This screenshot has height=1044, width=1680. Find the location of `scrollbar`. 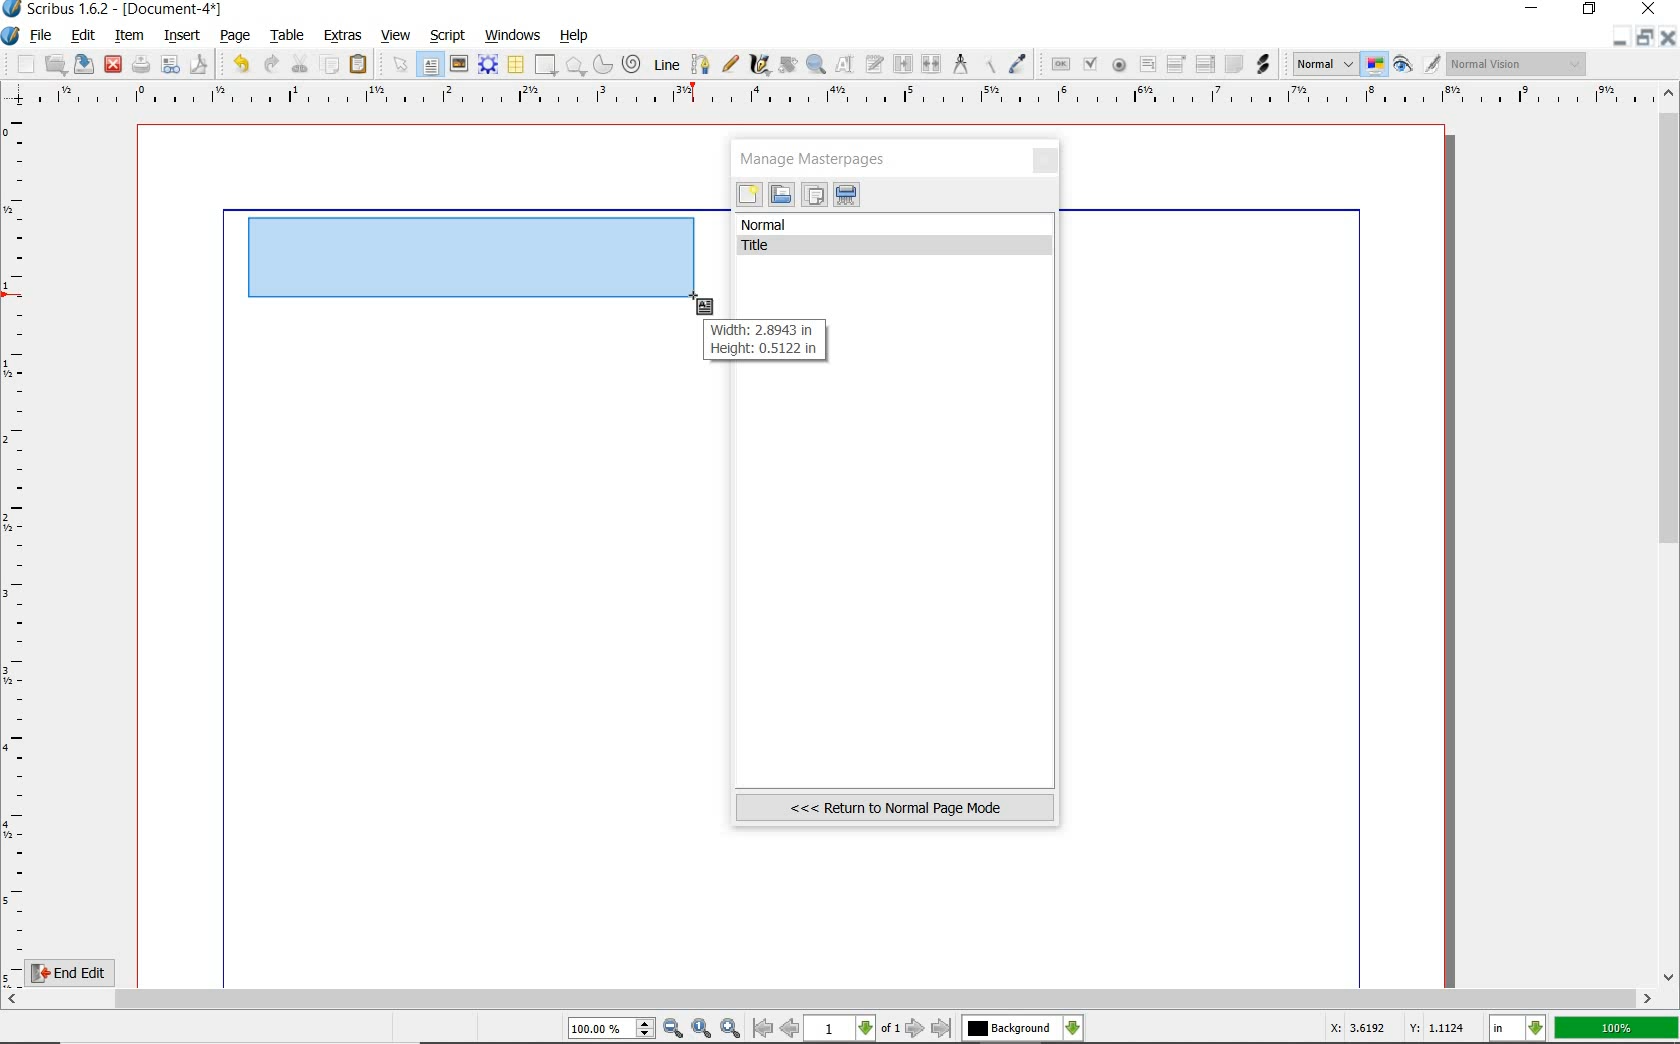

scrollbar is located at coordinates (1670, 533).